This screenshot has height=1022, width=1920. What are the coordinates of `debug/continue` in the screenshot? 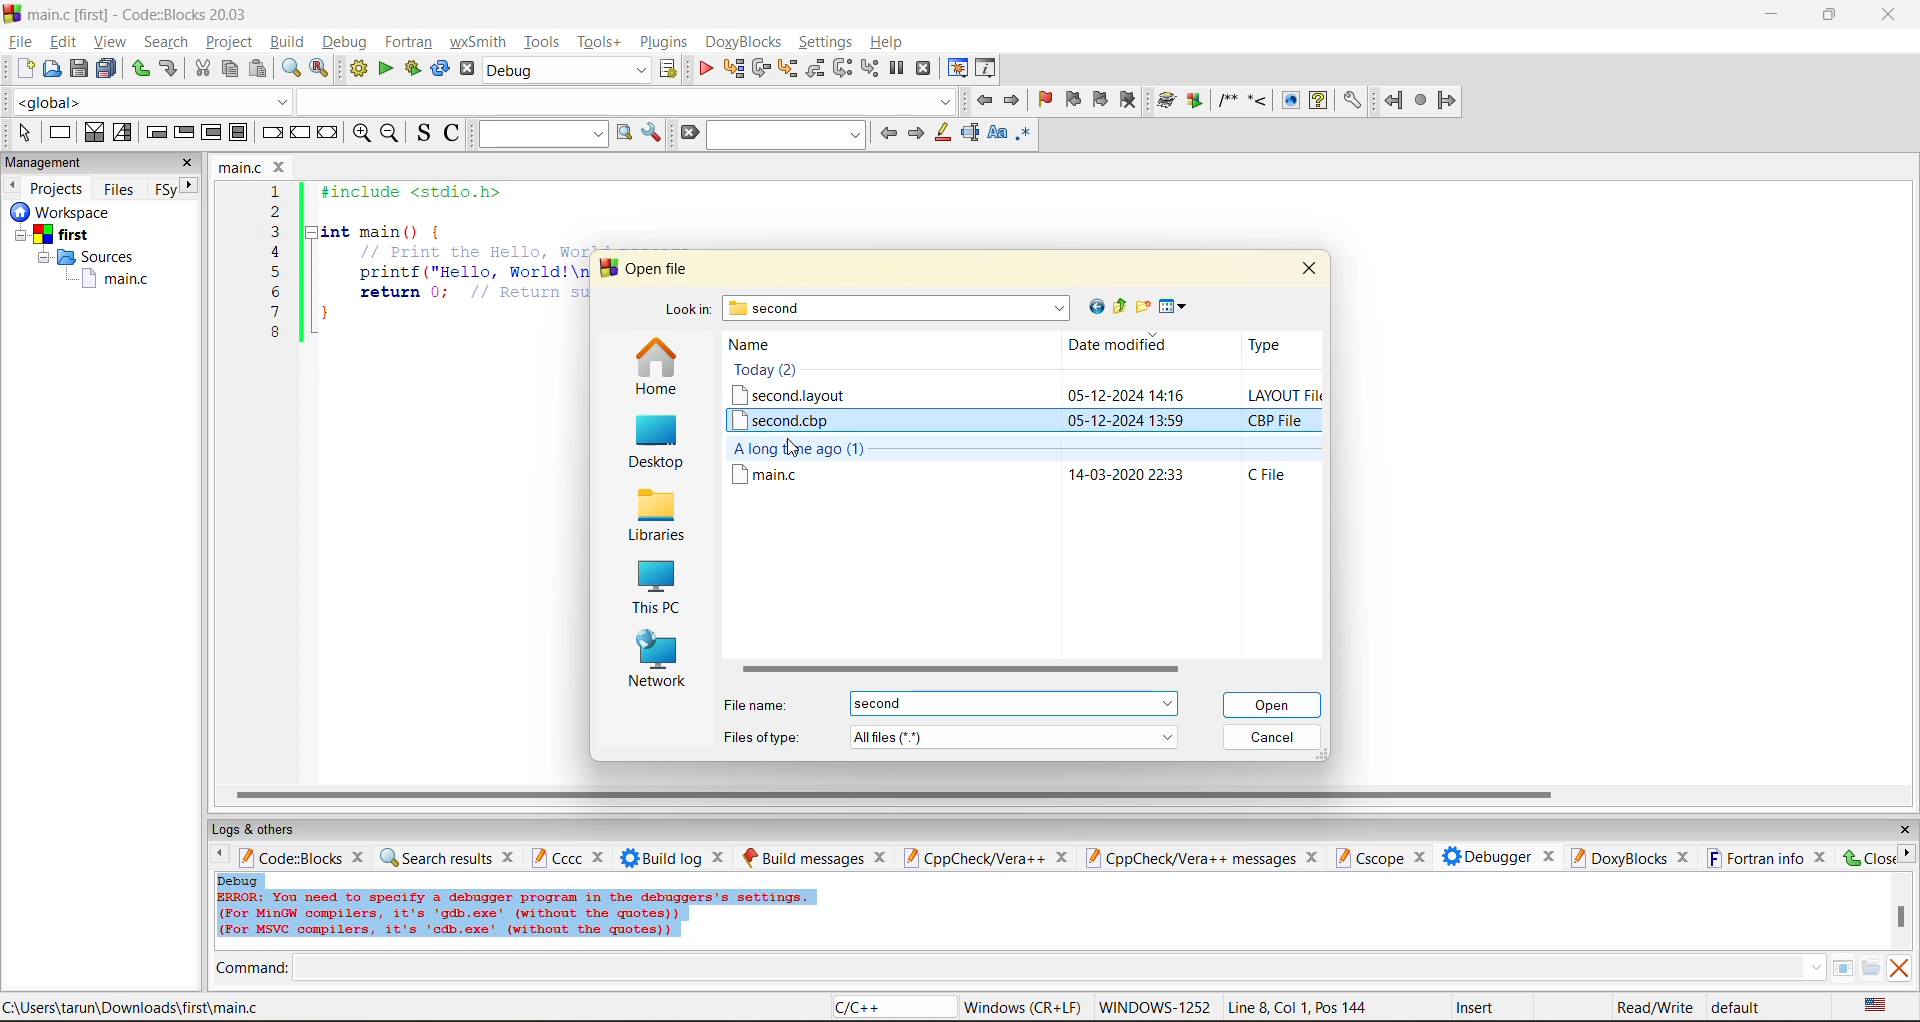 It's located at (705, 69).